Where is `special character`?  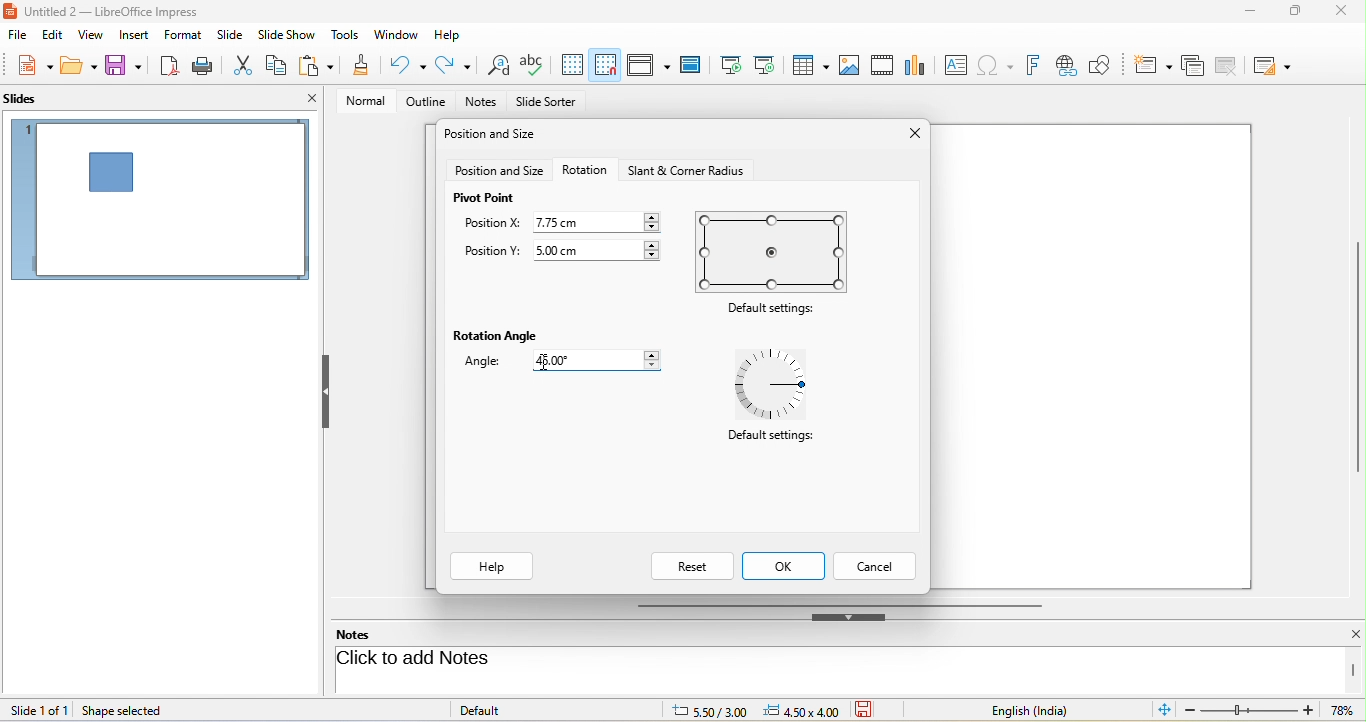
special character is located at coordinates (999, 65).